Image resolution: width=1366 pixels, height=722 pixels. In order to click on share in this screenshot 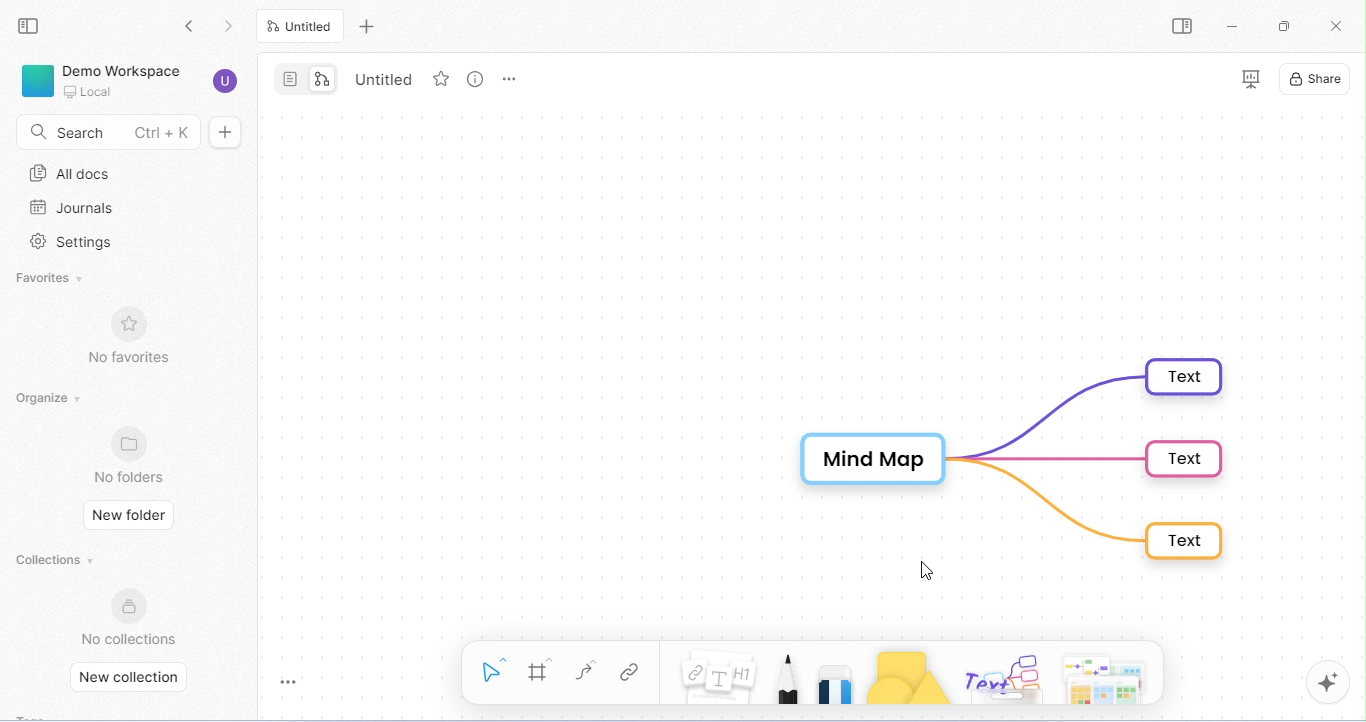, I will do `click(1319, 79)`.